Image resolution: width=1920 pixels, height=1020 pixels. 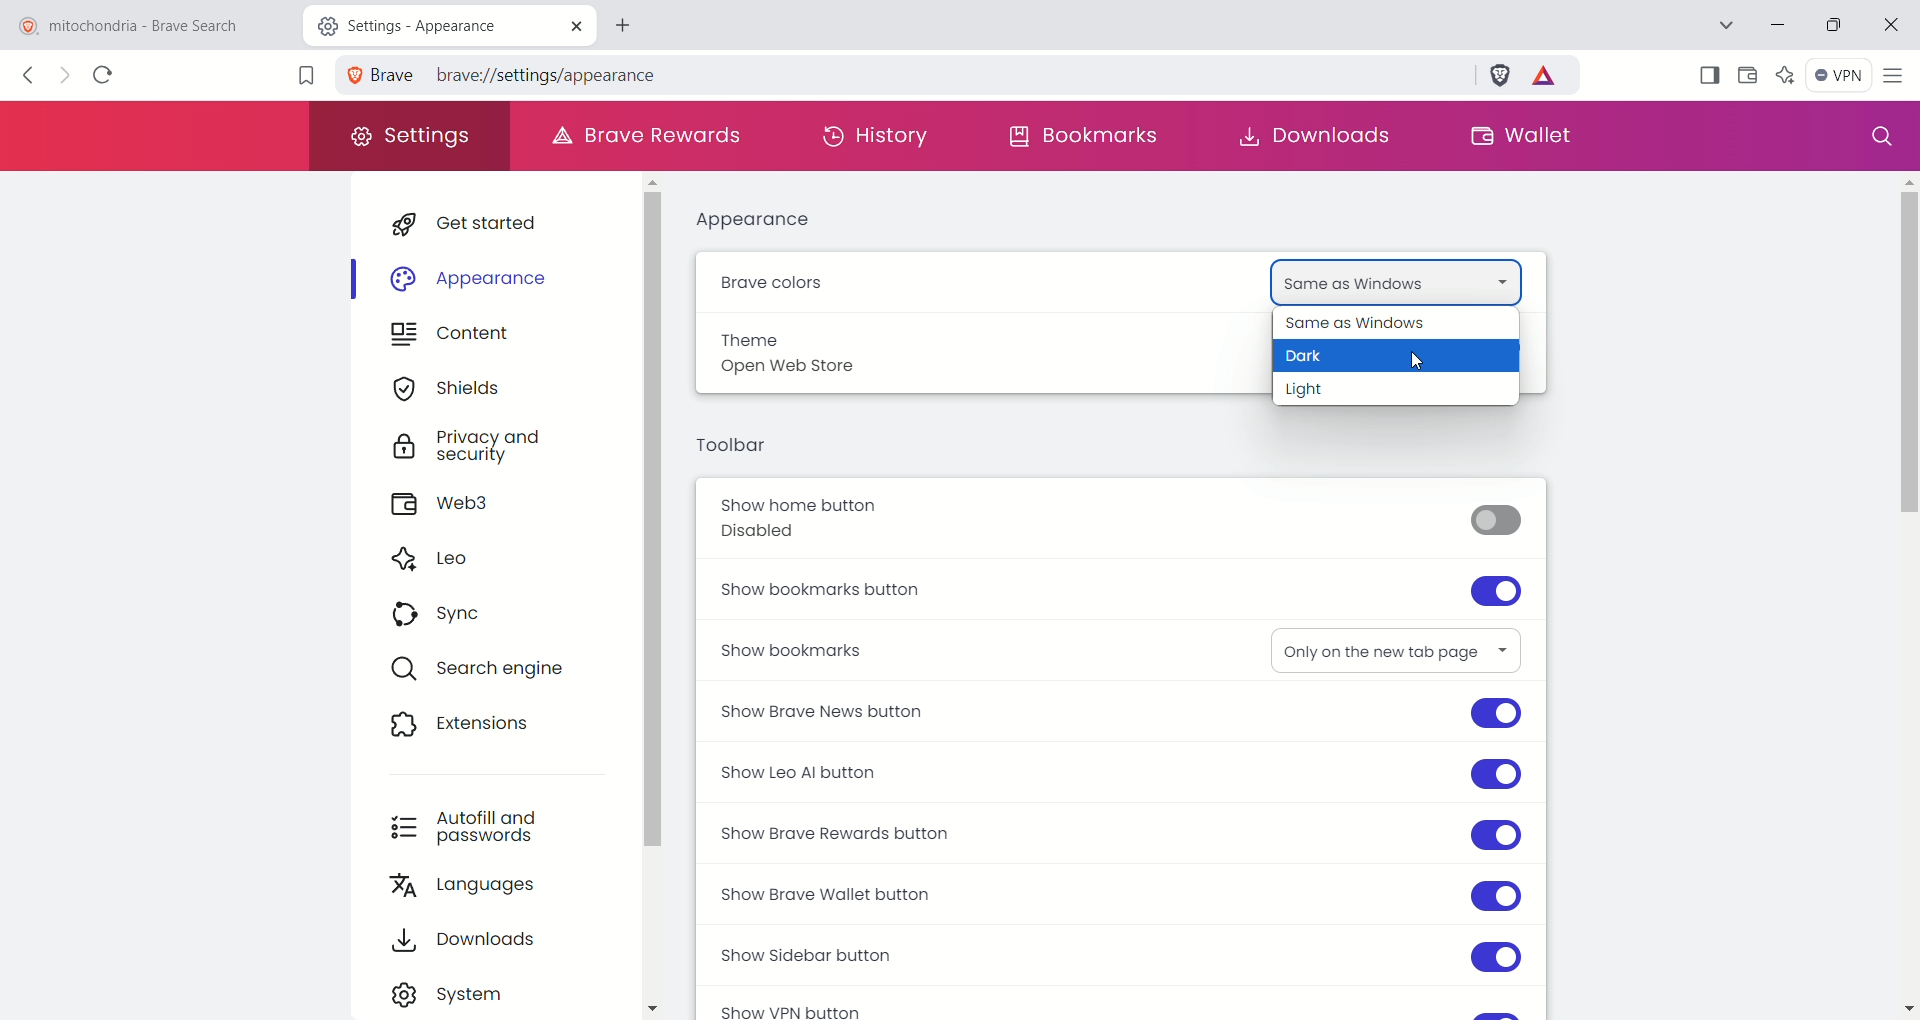 What do you see at coordinates (1389, 325) in the screenshot?
I see `same as windows` at bounding box center [1389, 325].